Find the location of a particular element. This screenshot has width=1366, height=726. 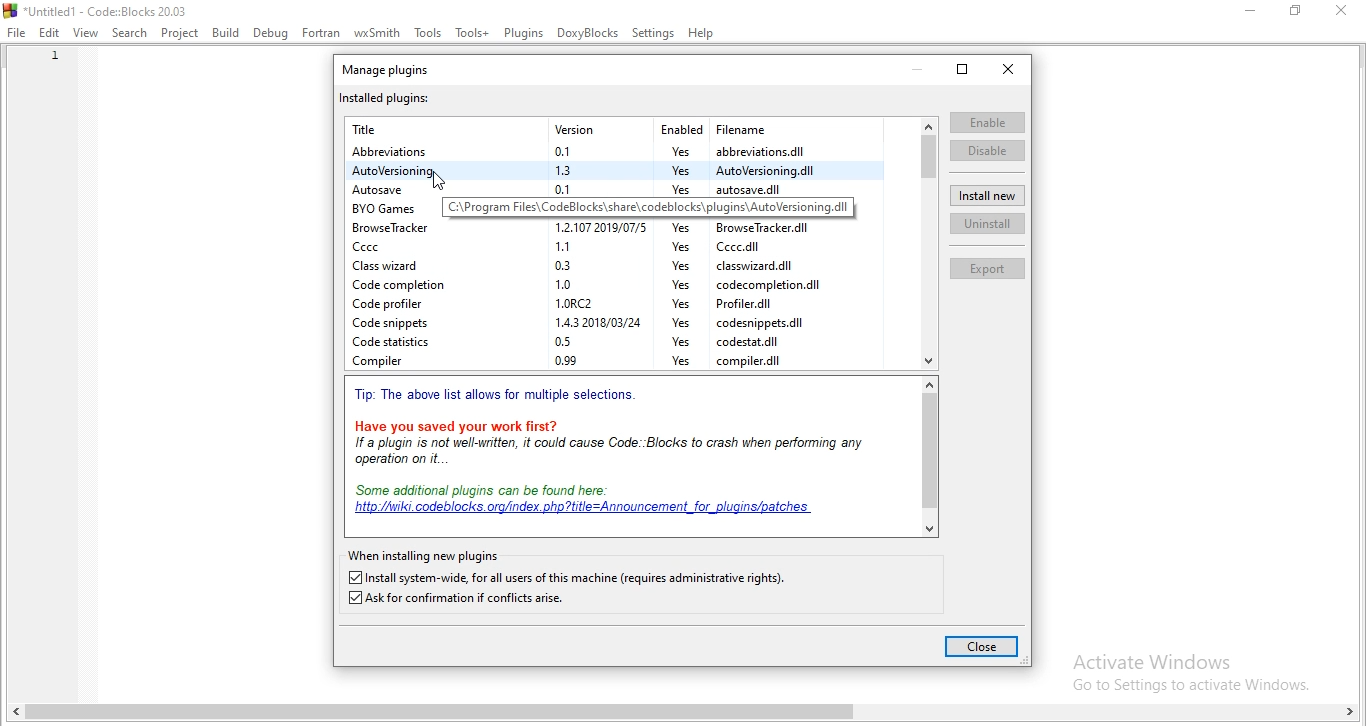

enable is located at coordinates (988, 122).